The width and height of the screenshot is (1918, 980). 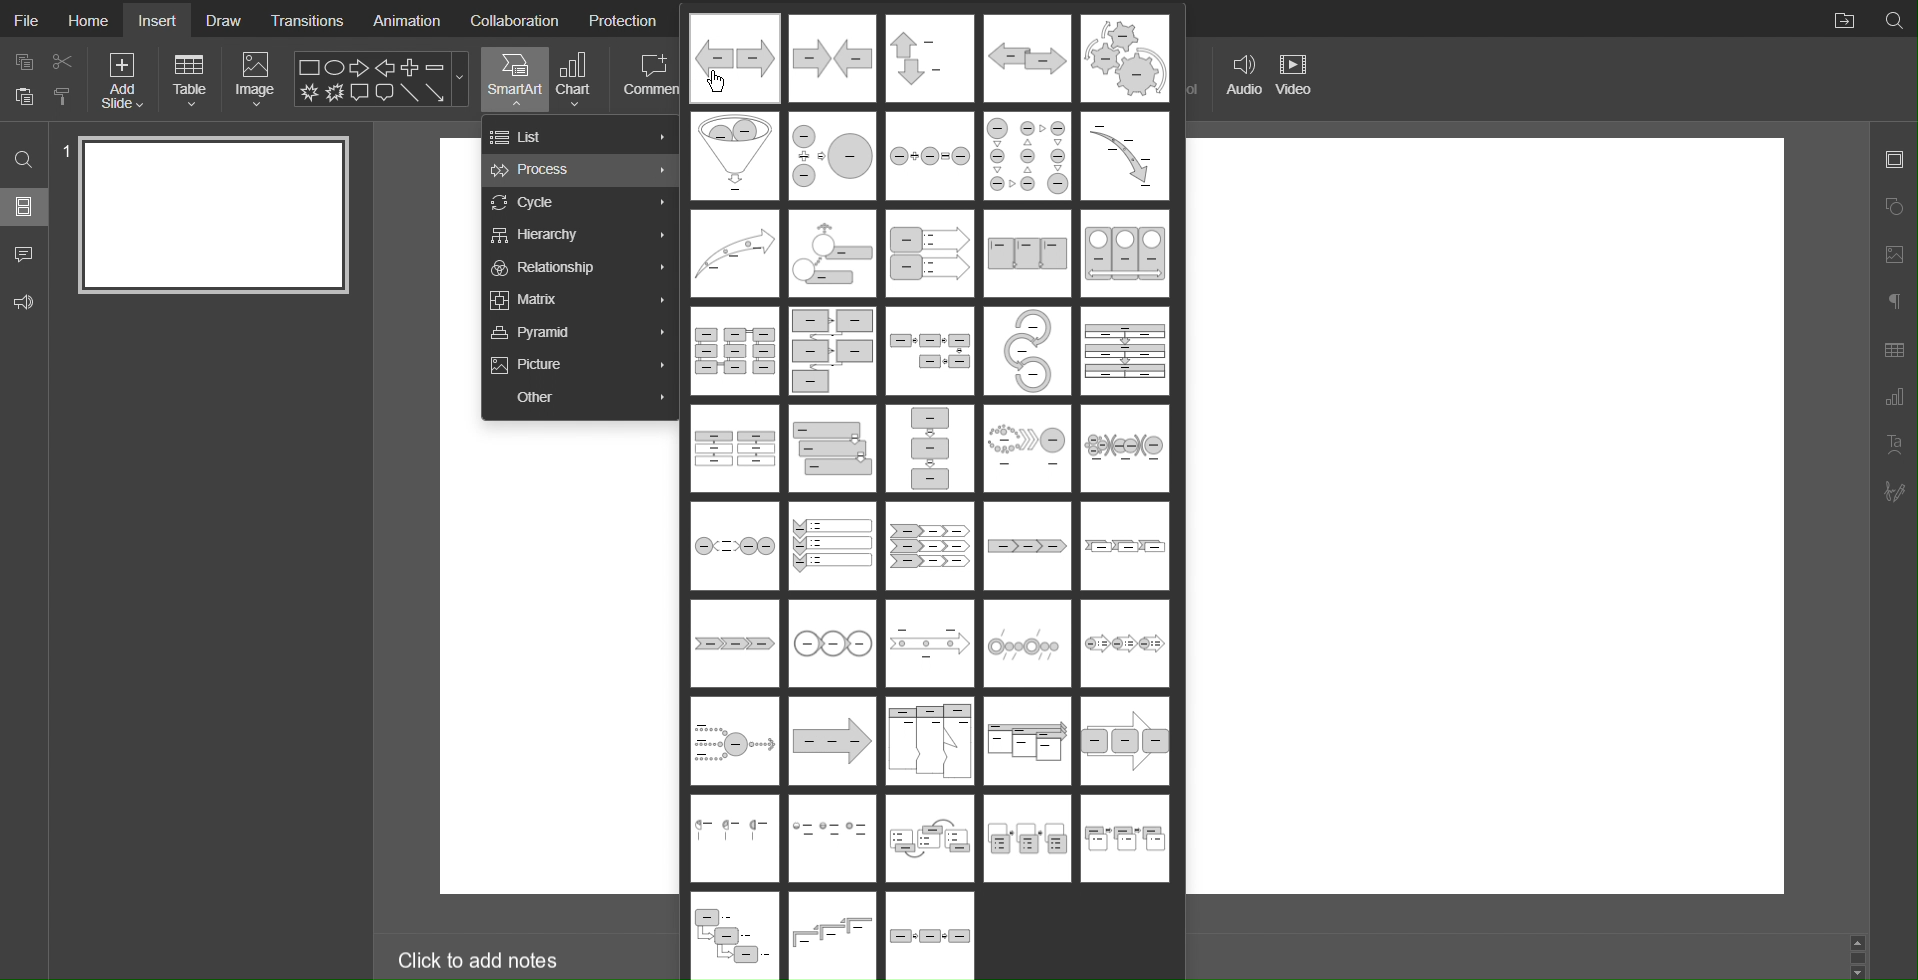 I want to click on Process Template 5, so click(x=1122, y=58).